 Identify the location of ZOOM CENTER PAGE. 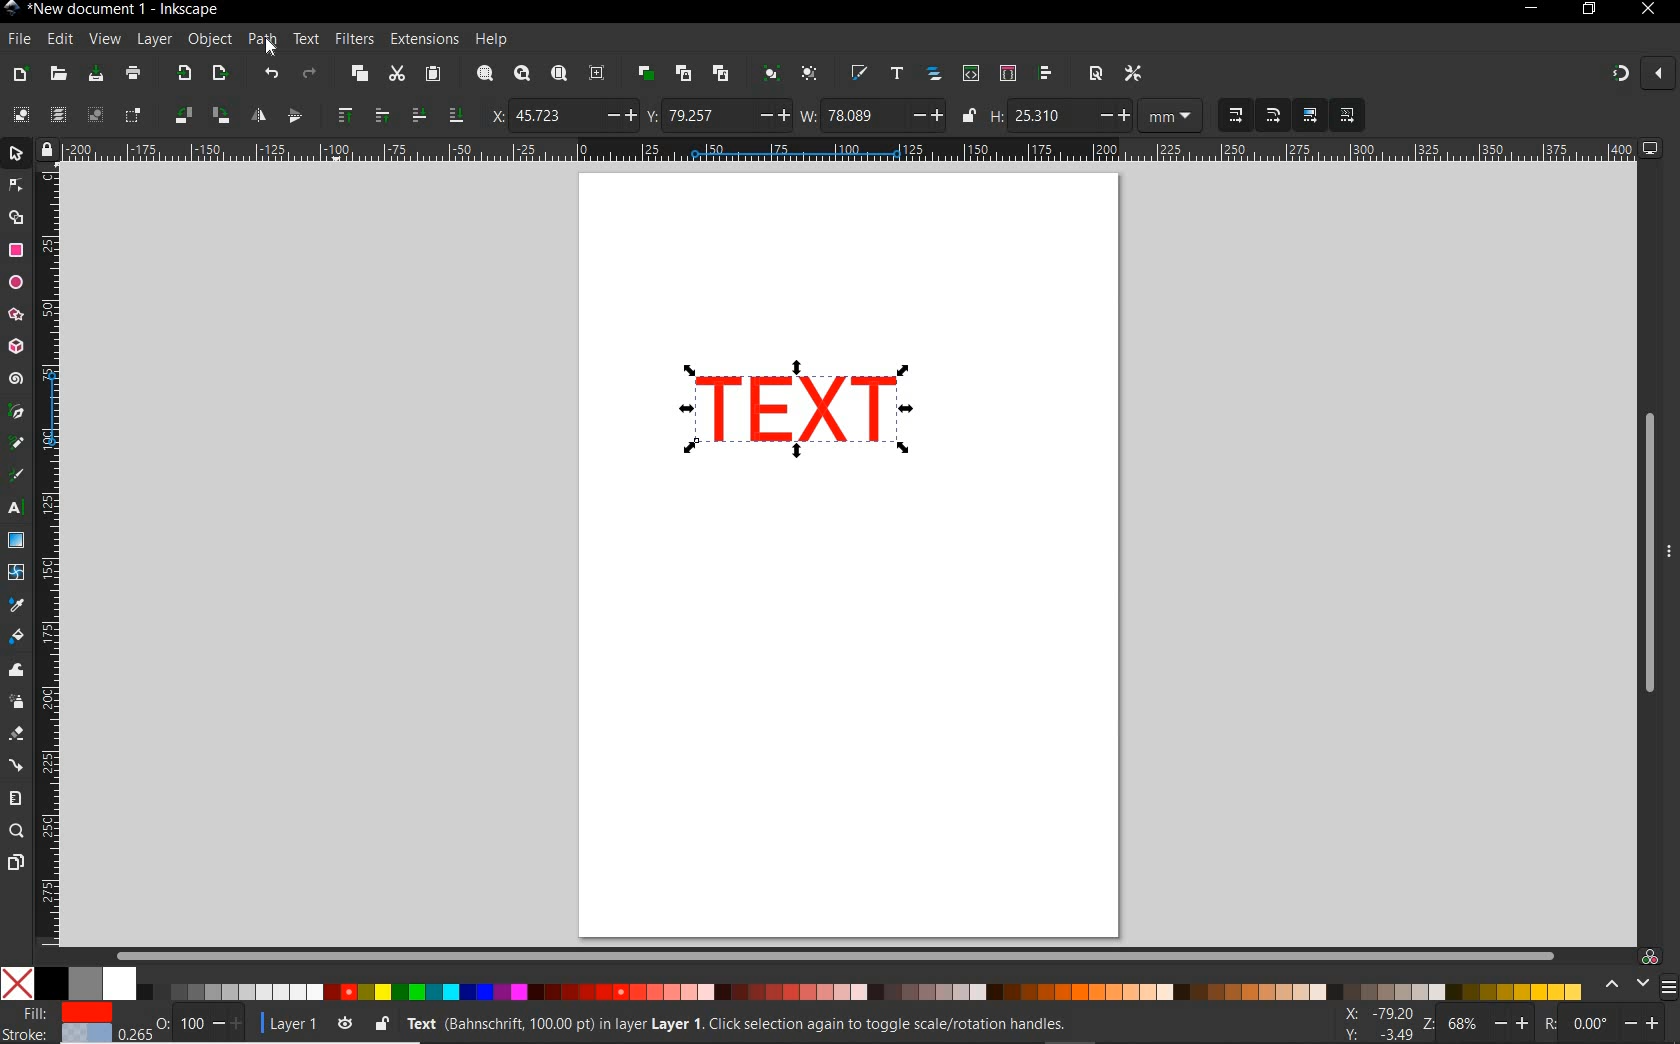
(597, 74).